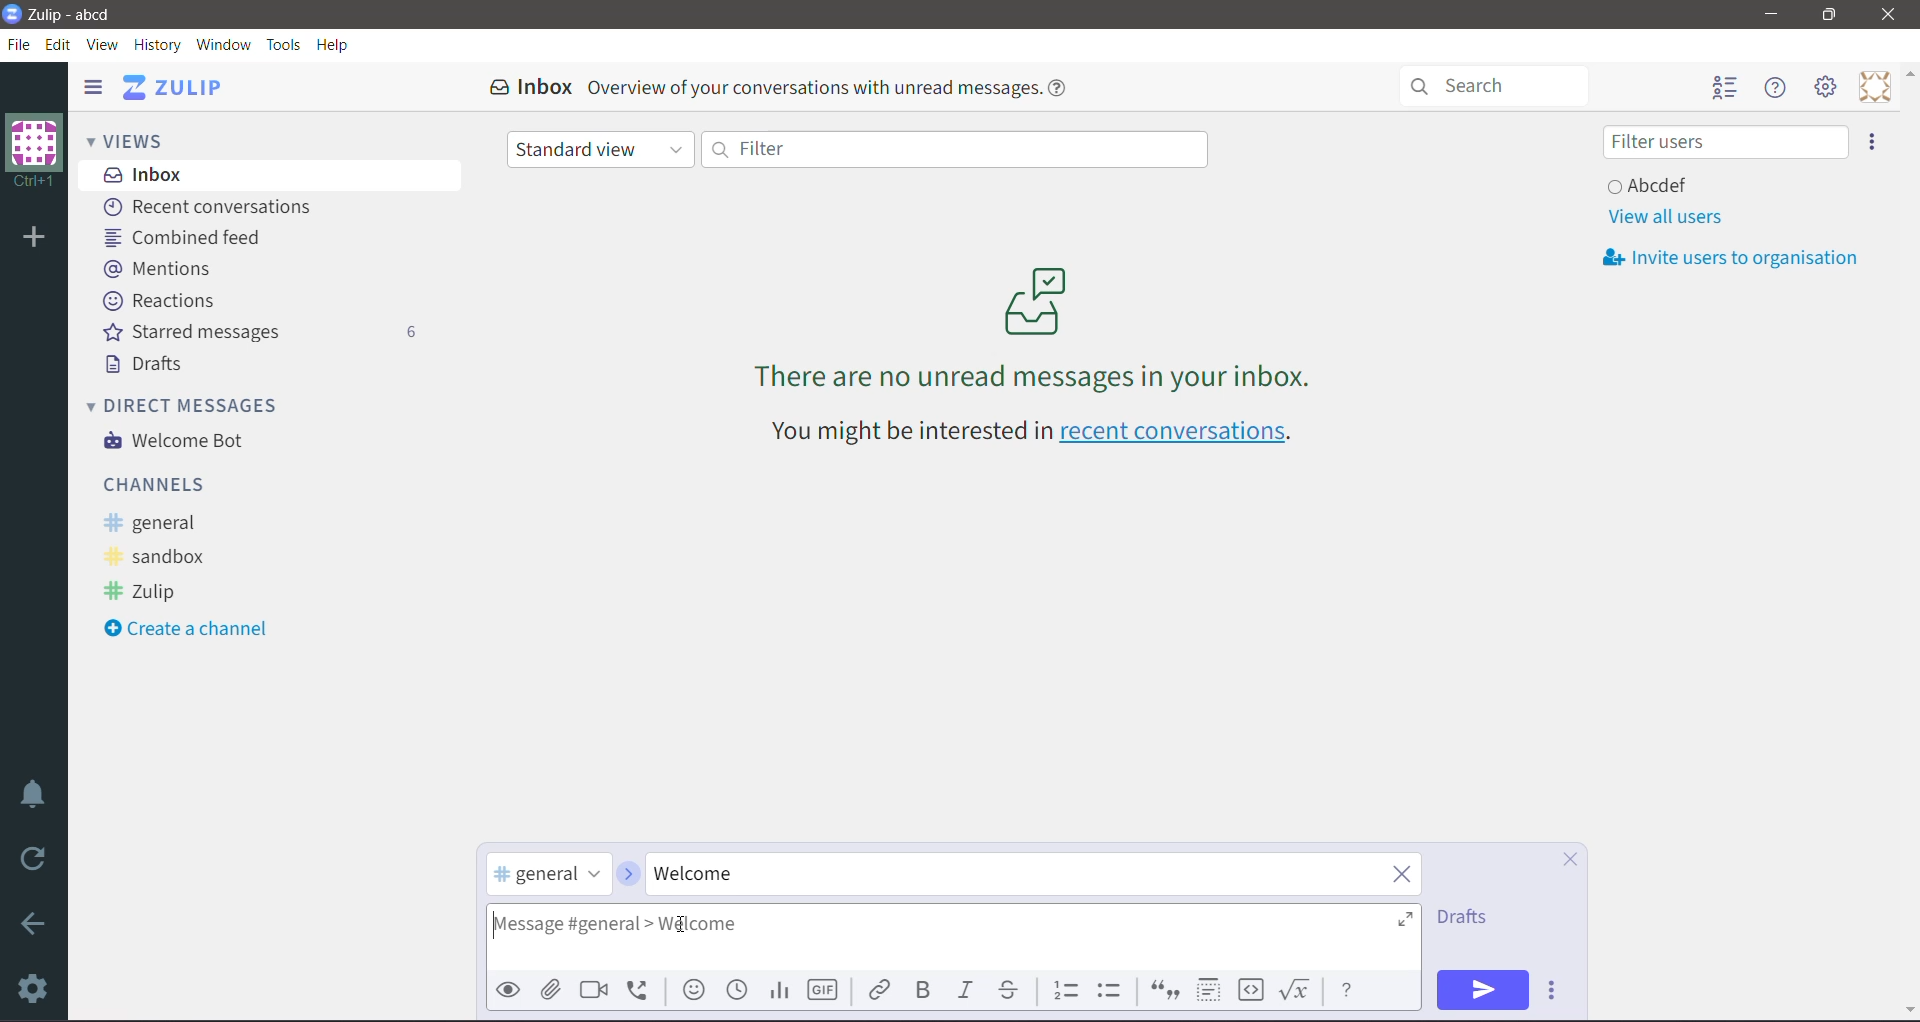 The width and height of the screenshot is (1920, 1022). Describe the element at coordinates (922, 990) in the screenshot. I see `Bold` at that location.